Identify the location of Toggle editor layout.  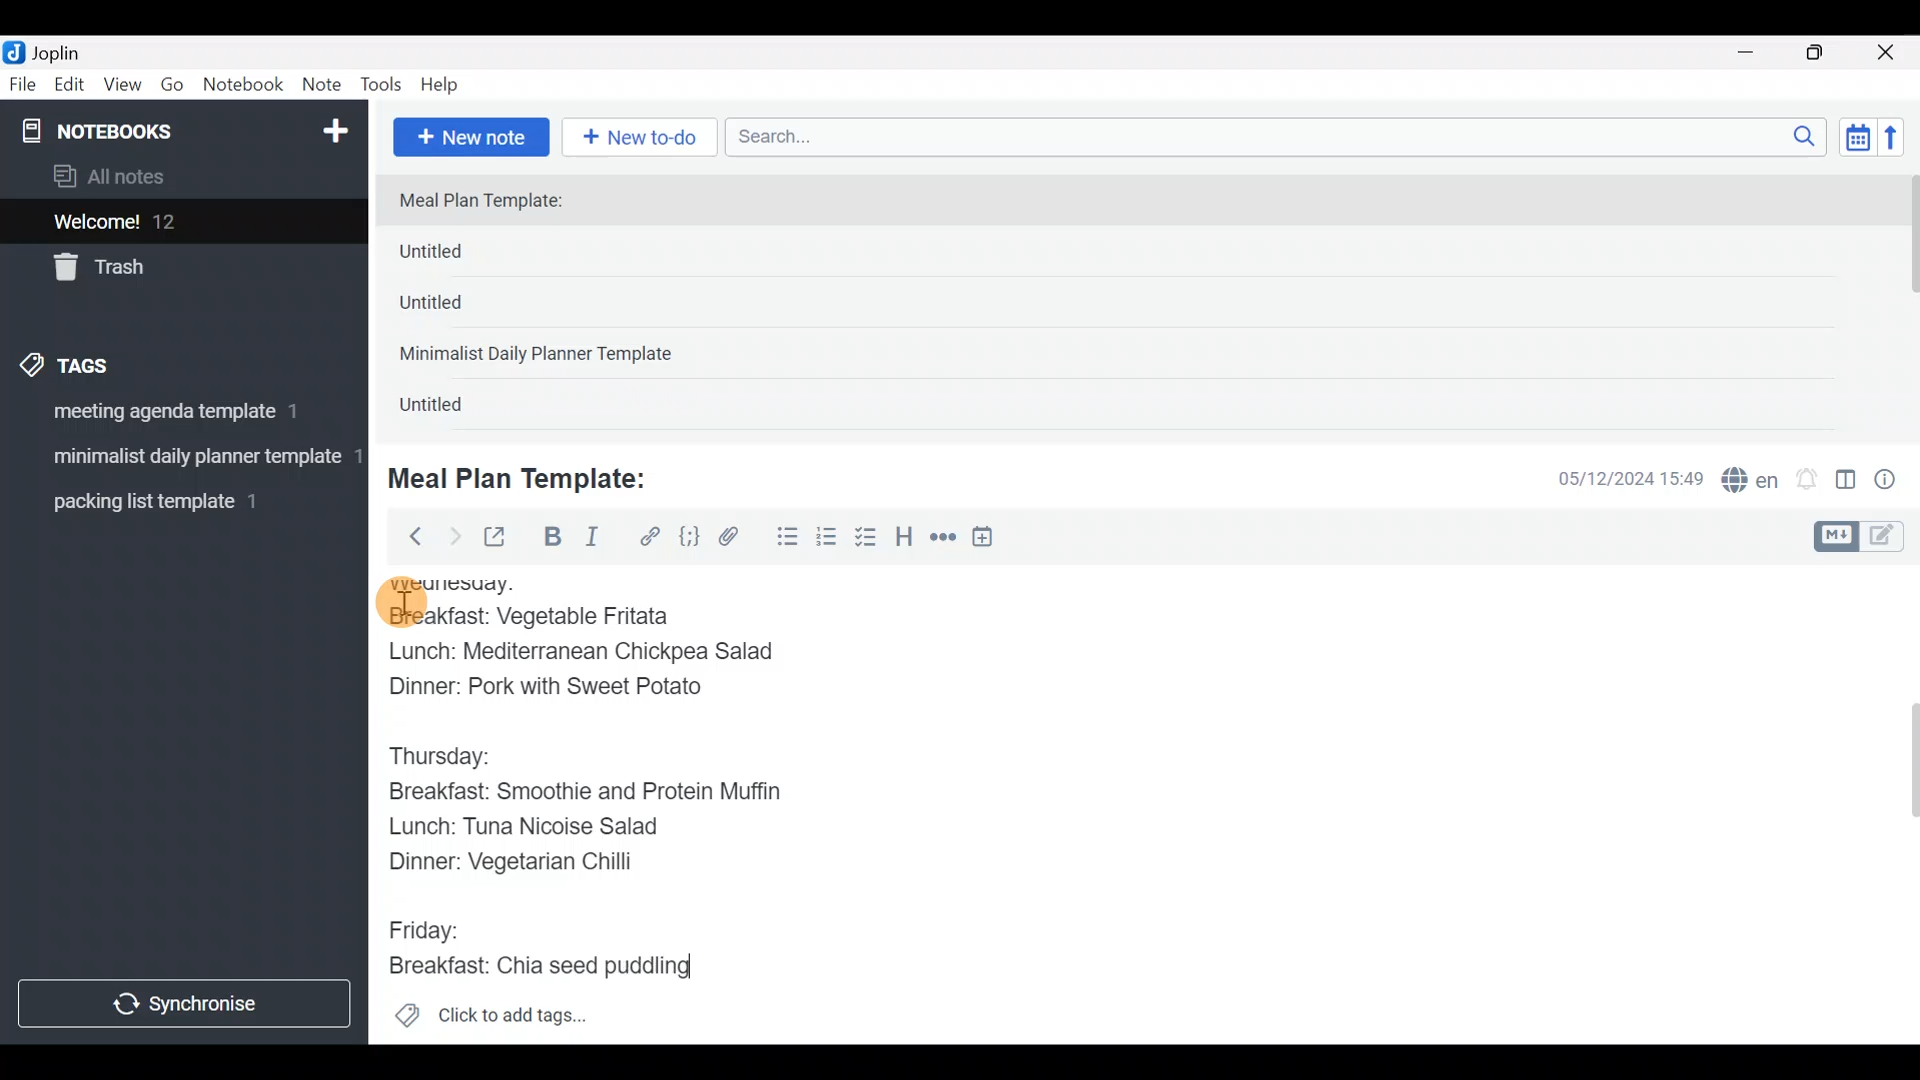
(1847, 482).